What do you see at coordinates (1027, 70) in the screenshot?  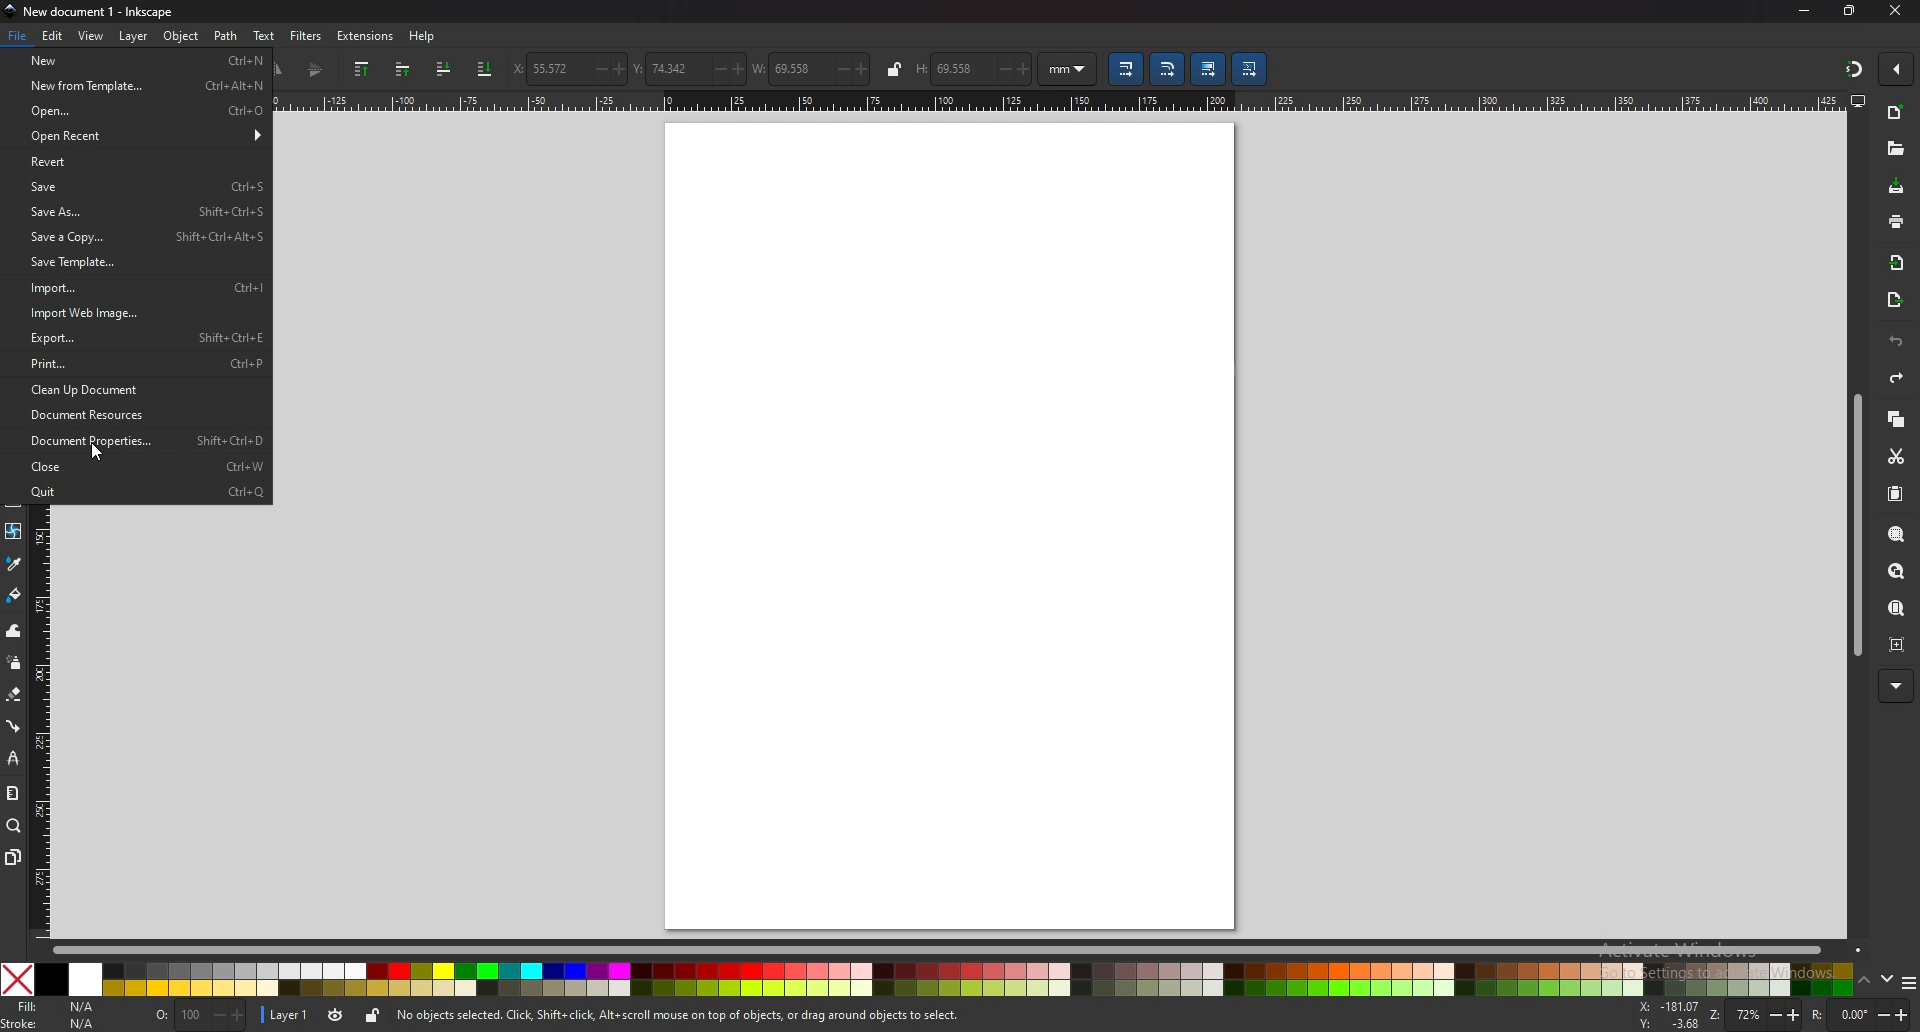 I see `+` at bounding box center [1027, 70].